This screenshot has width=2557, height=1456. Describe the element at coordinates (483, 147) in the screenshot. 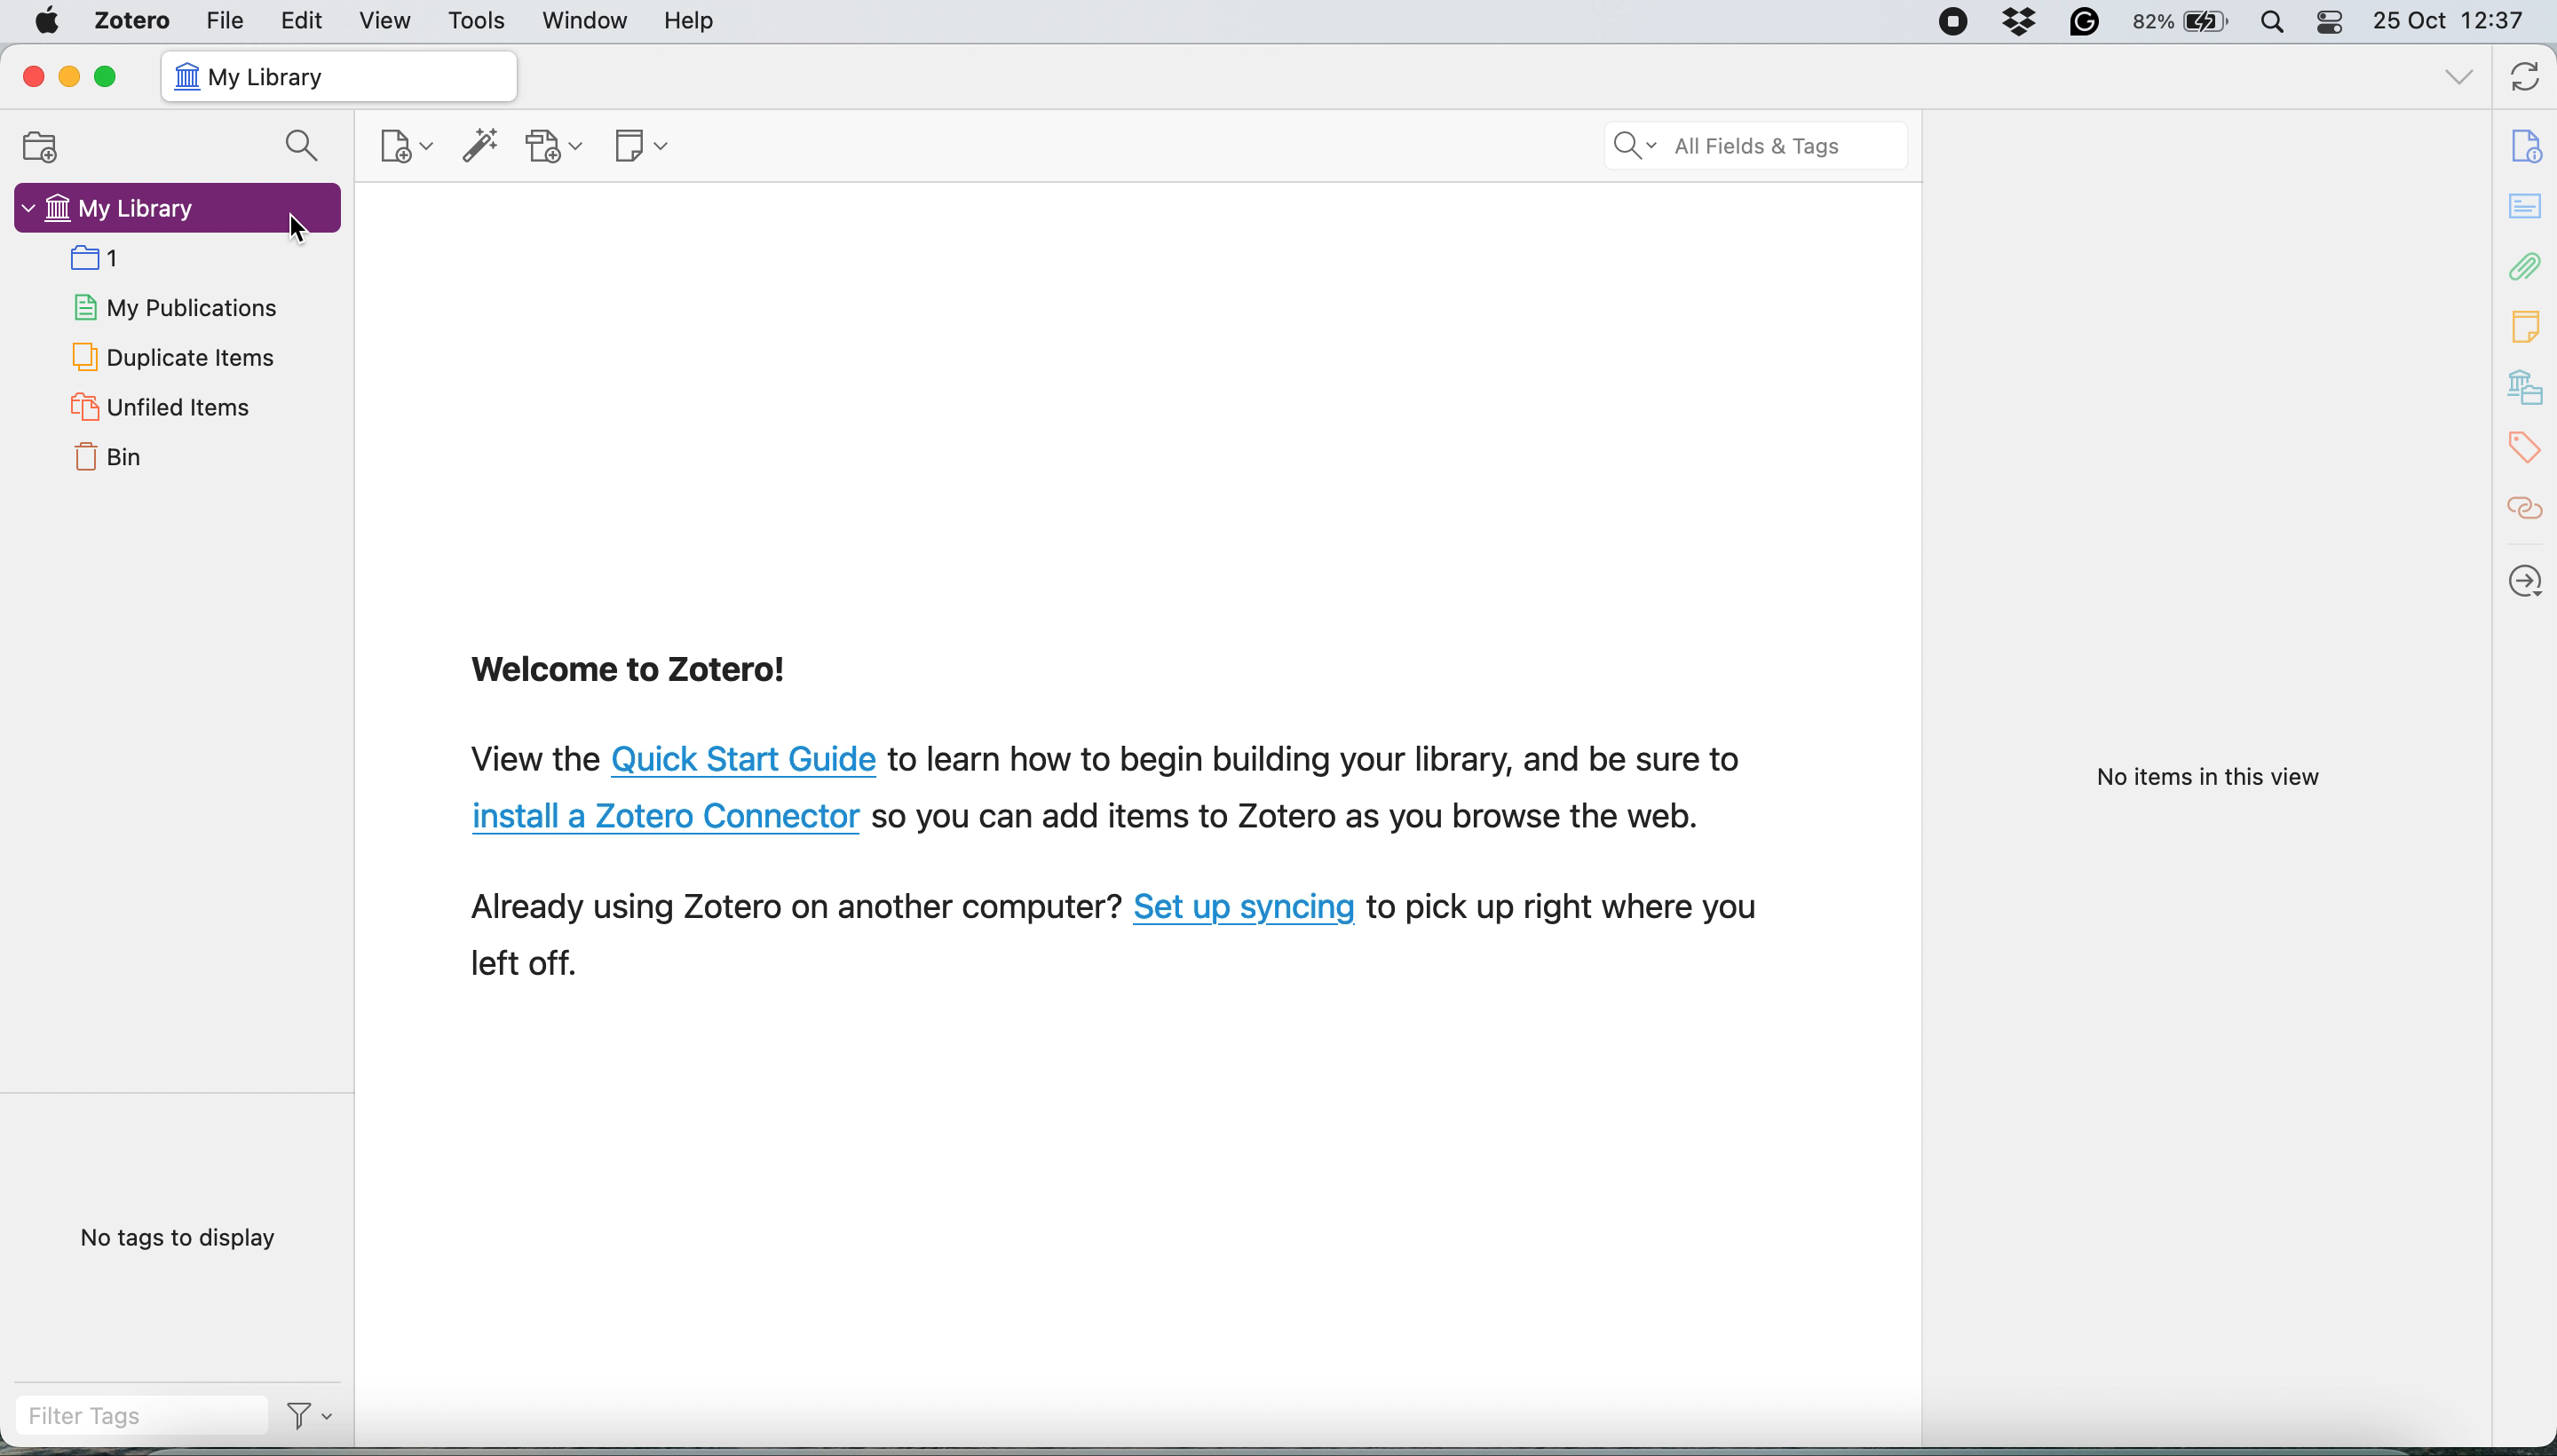

I see `add item by identifier` at that location.